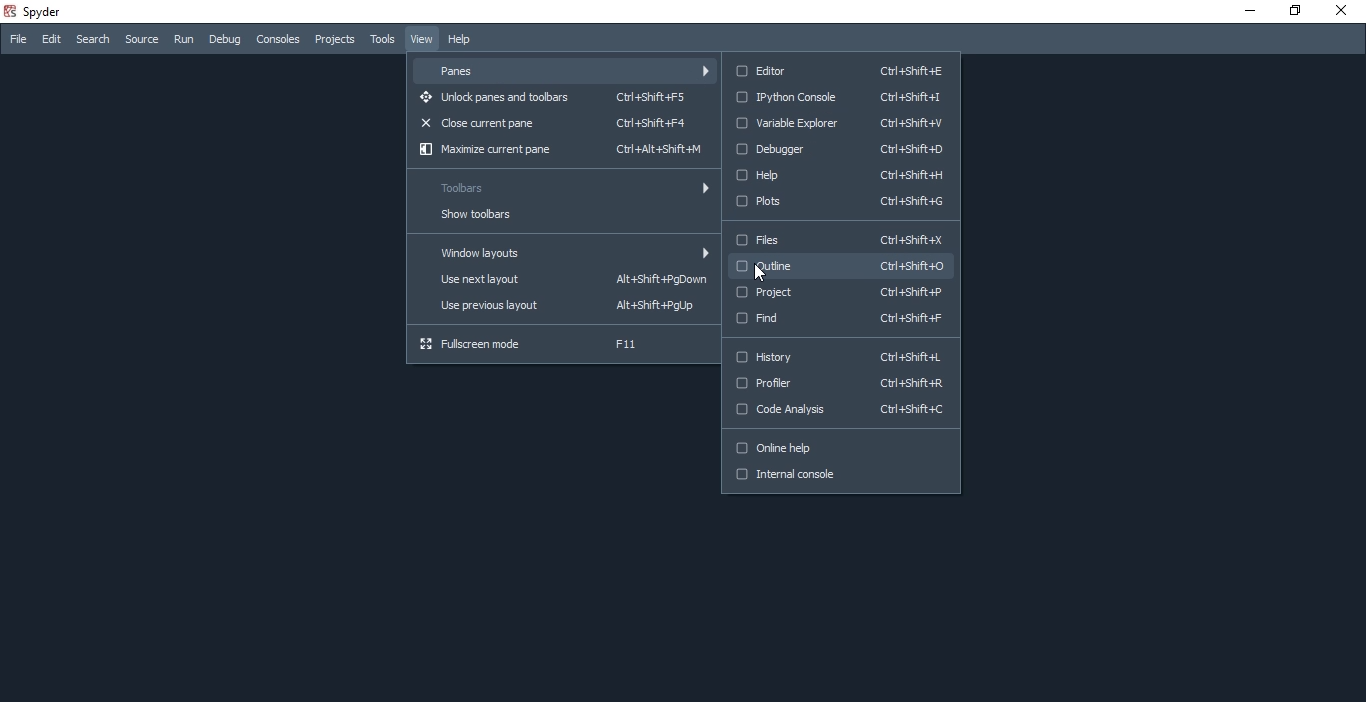  What do you see at coordinates (560, 251) in the screenshot?
I see `Window layouts` at bounding box center [560, 251].